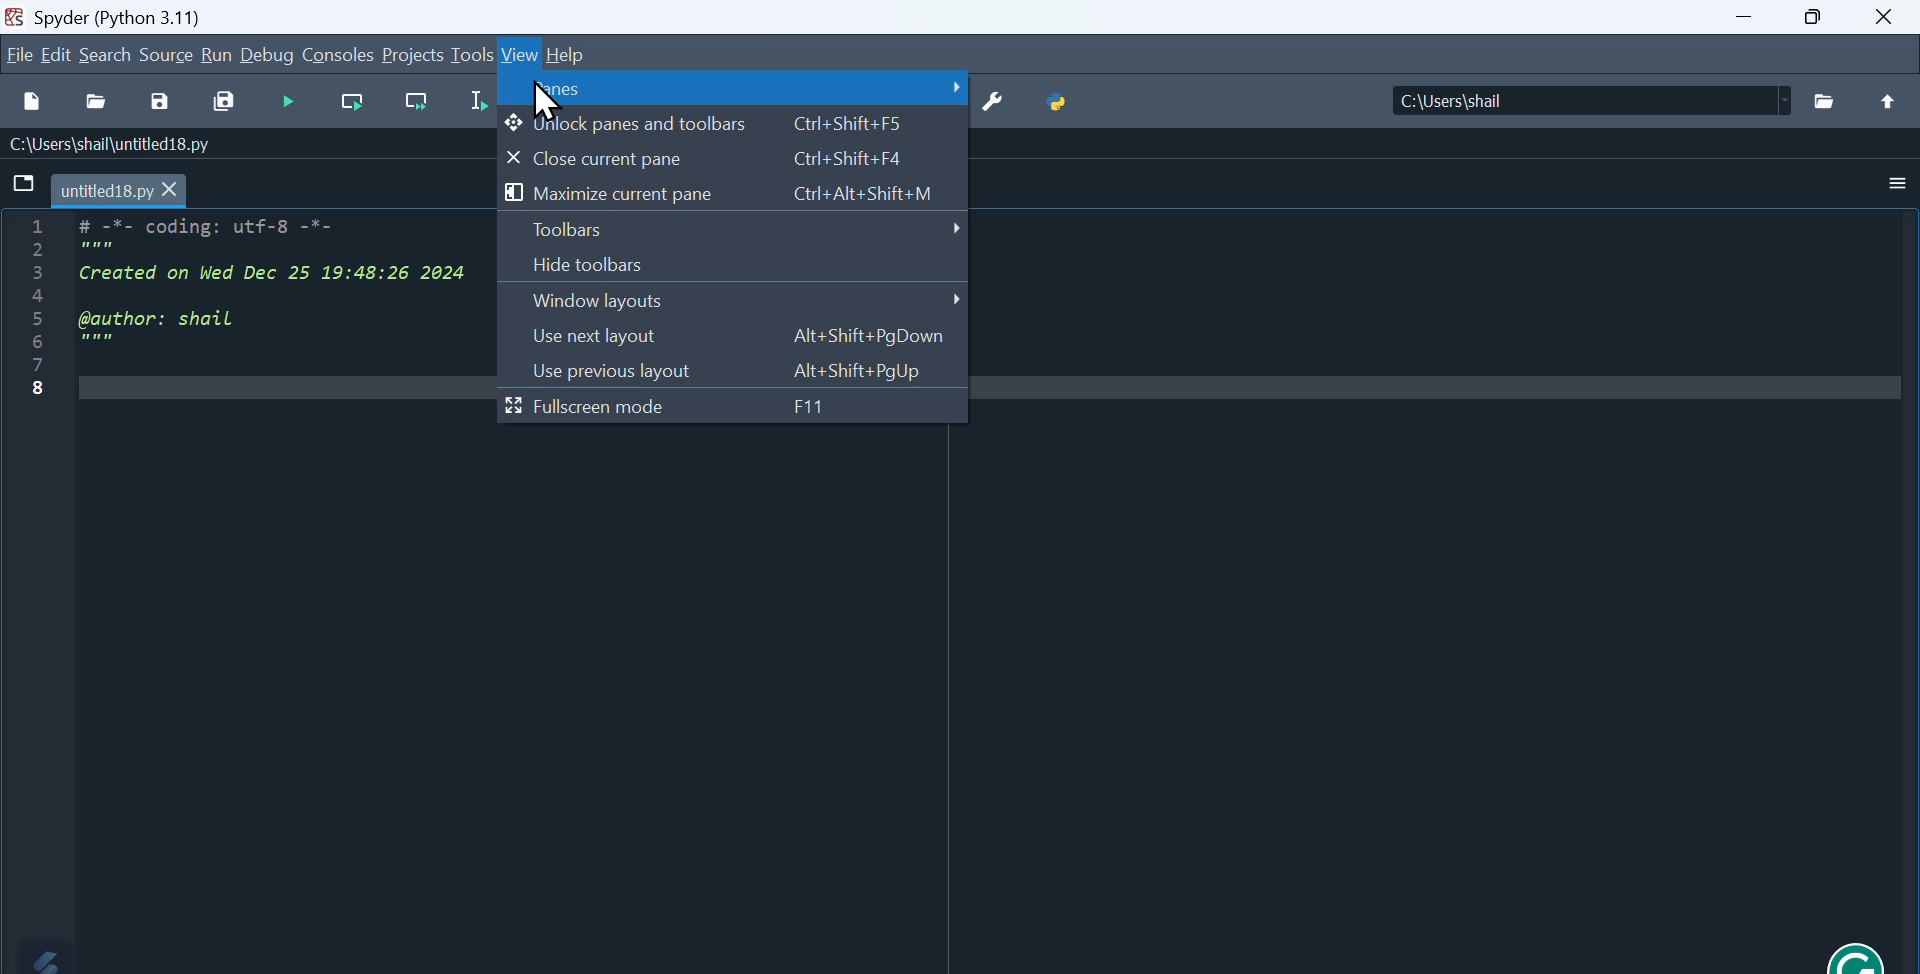 The image size is (1920, 974). What do you see at coordinates (631, 266) in the screenshot?
I see `Hide toolbars` at bounding box center [631, 266].